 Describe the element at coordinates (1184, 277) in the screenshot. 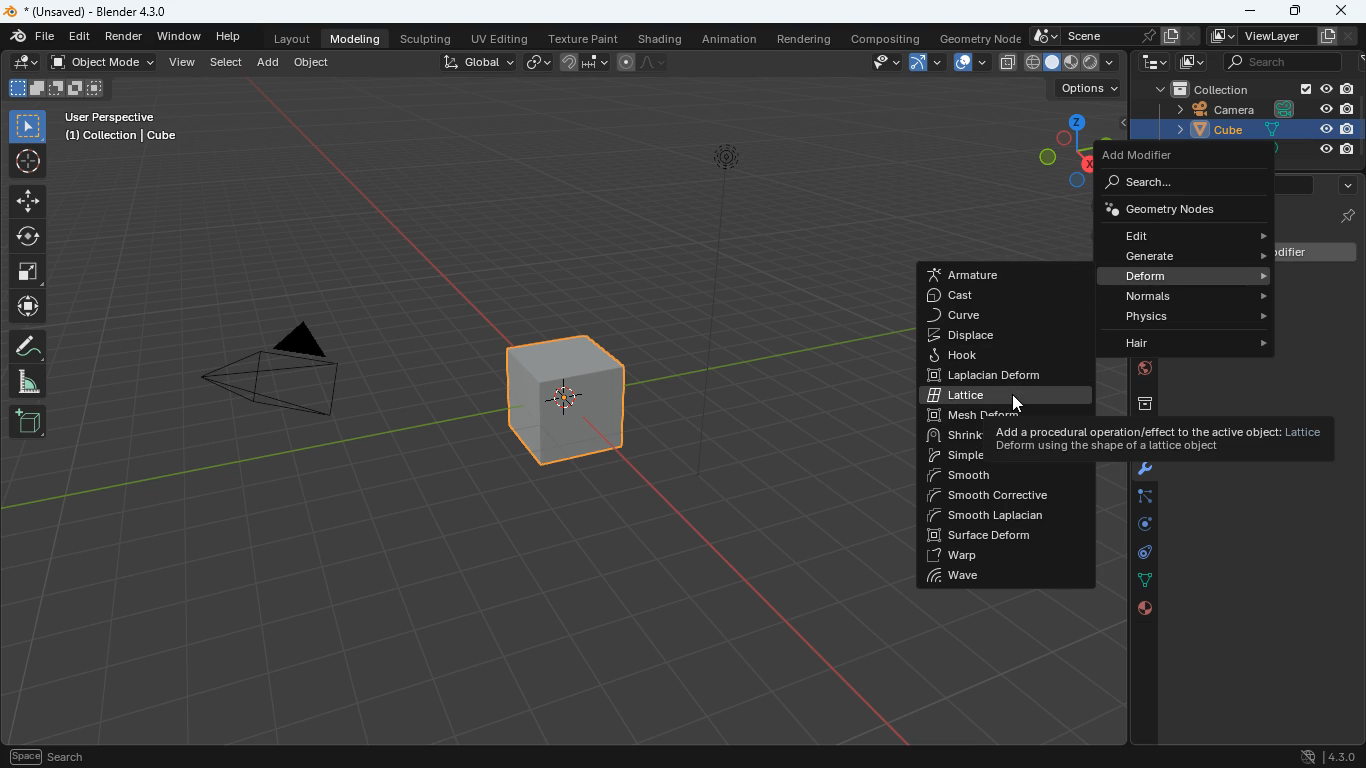

I see `deform` at that location.